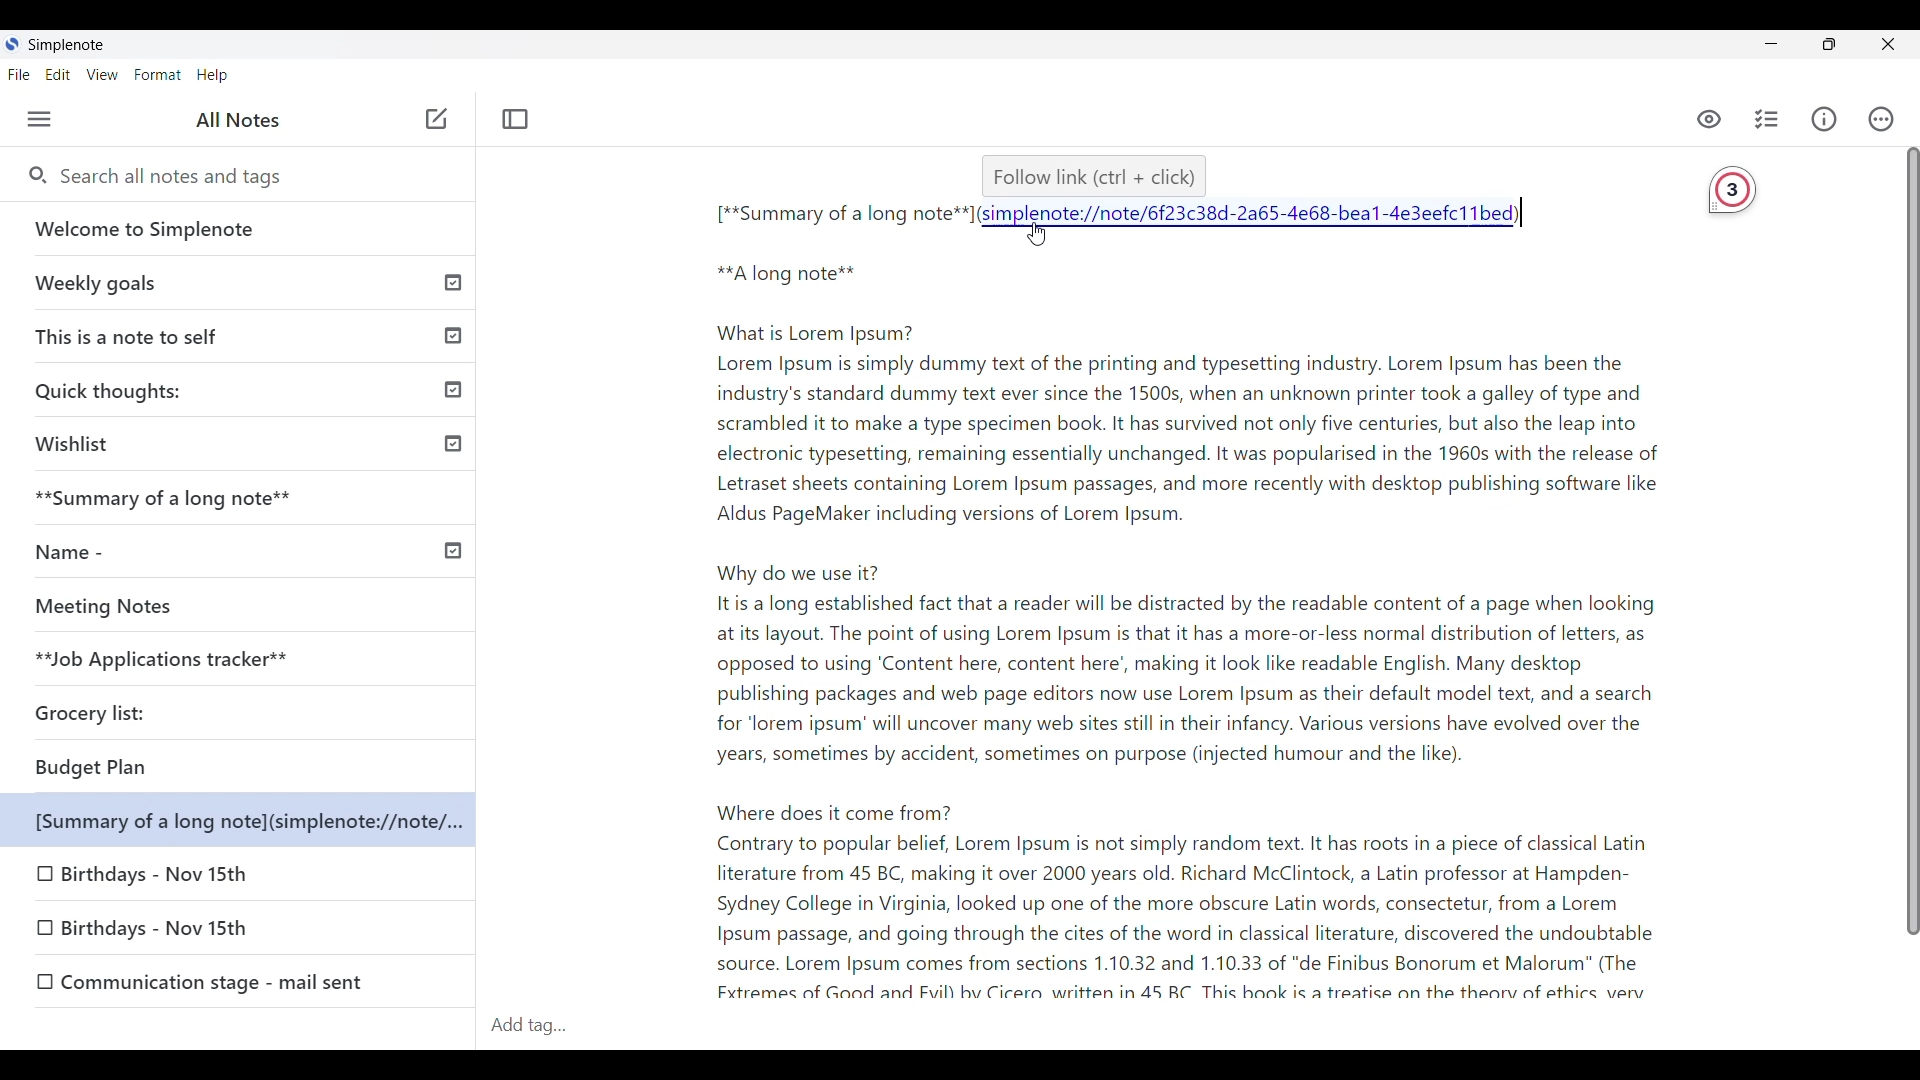 This screenshot has width=1920, height=1080. What do you see at coordinates (1882, 119) in the screenshot?
I see `Actions` at bounding box center [1882, 119].